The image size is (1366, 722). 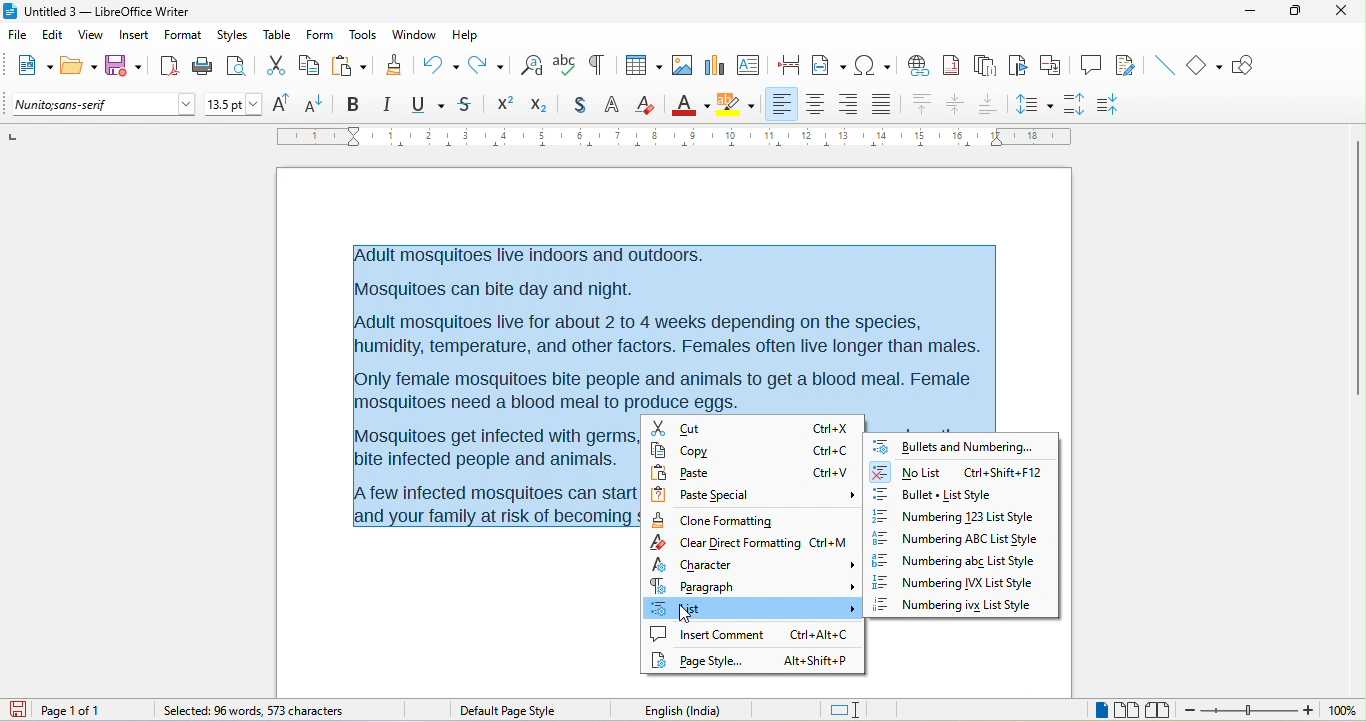 What do you see at coordinates (988, 104) in the screenshot?
I see `align bottom` at bounding box center [988, 104].